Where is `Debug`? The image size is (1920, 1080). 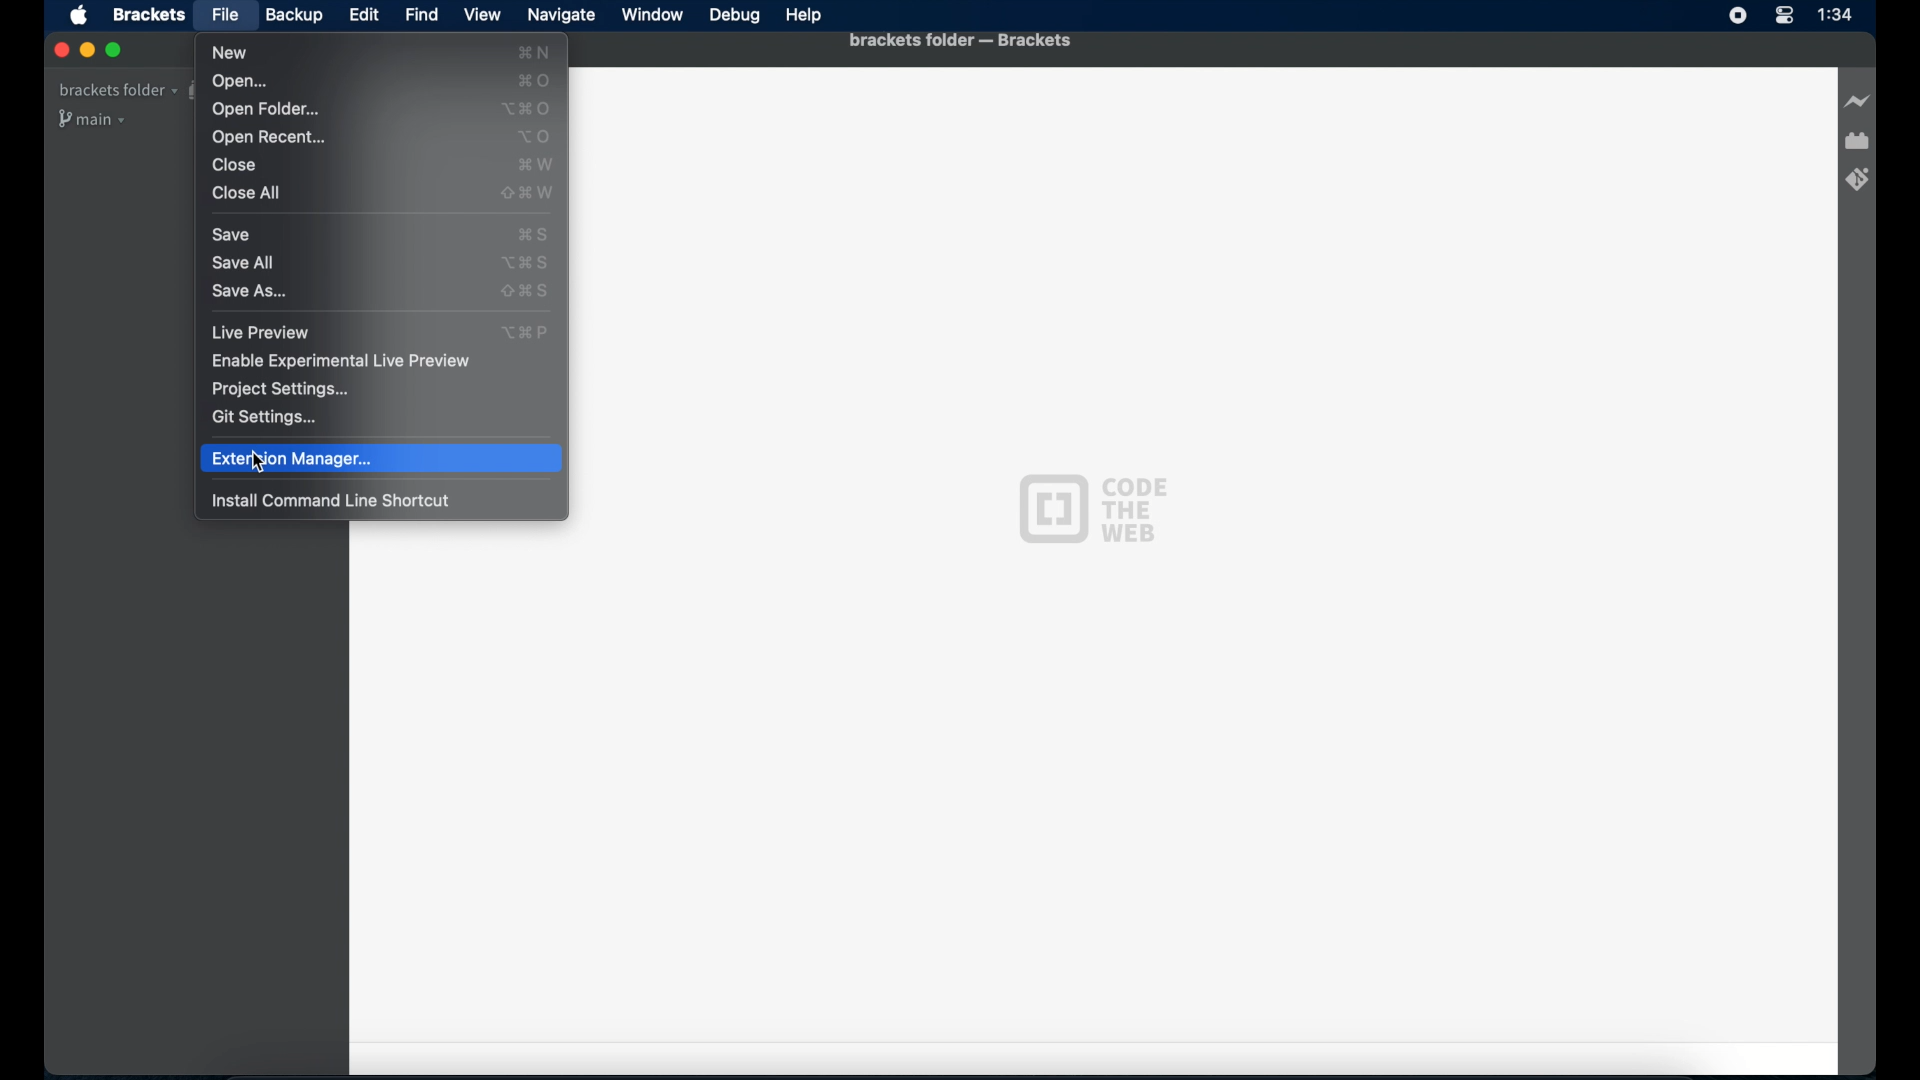 Debug is located at coordinates (735, 15).